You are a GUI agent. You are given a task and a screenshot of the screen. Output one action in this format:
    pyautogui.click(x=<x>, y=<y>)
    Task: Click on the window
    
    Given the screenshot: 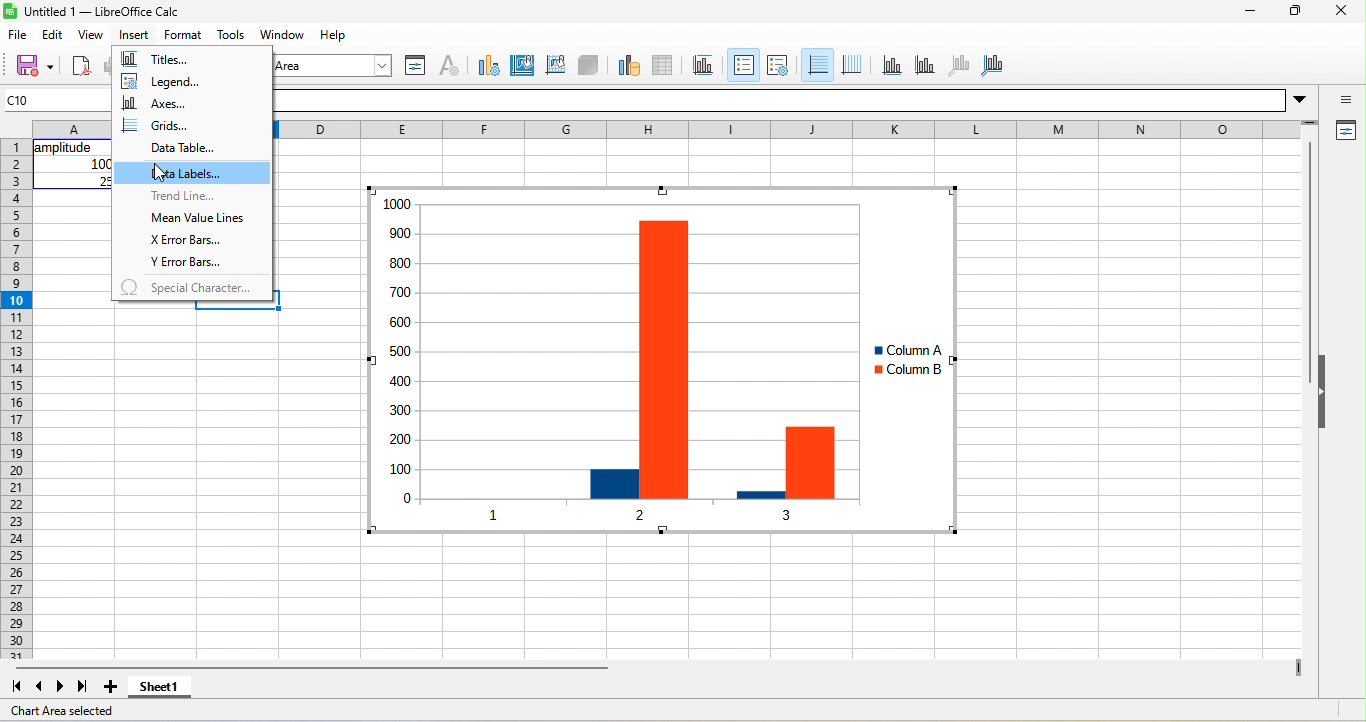 What is the action you would take?
    pyautogui.click(x=286, y=36)
    